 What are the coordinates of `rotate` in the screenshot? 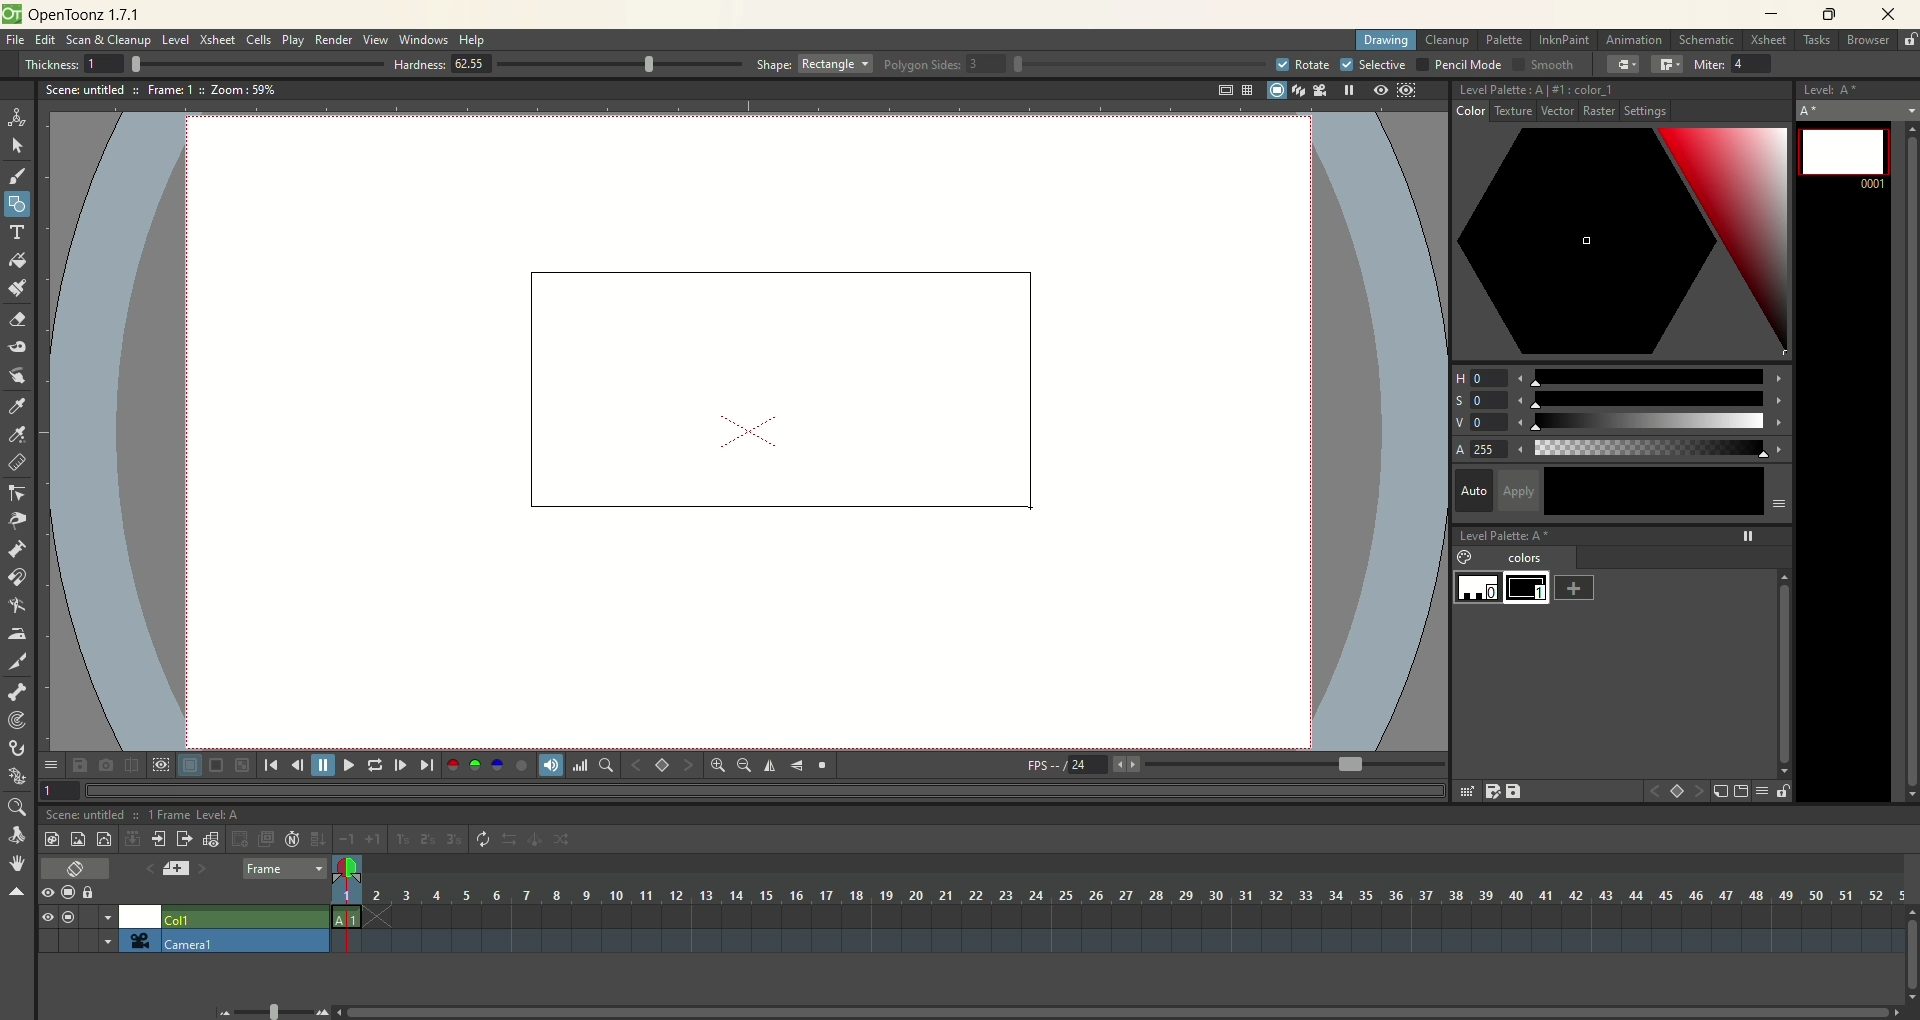 It's located at (1301, 64).